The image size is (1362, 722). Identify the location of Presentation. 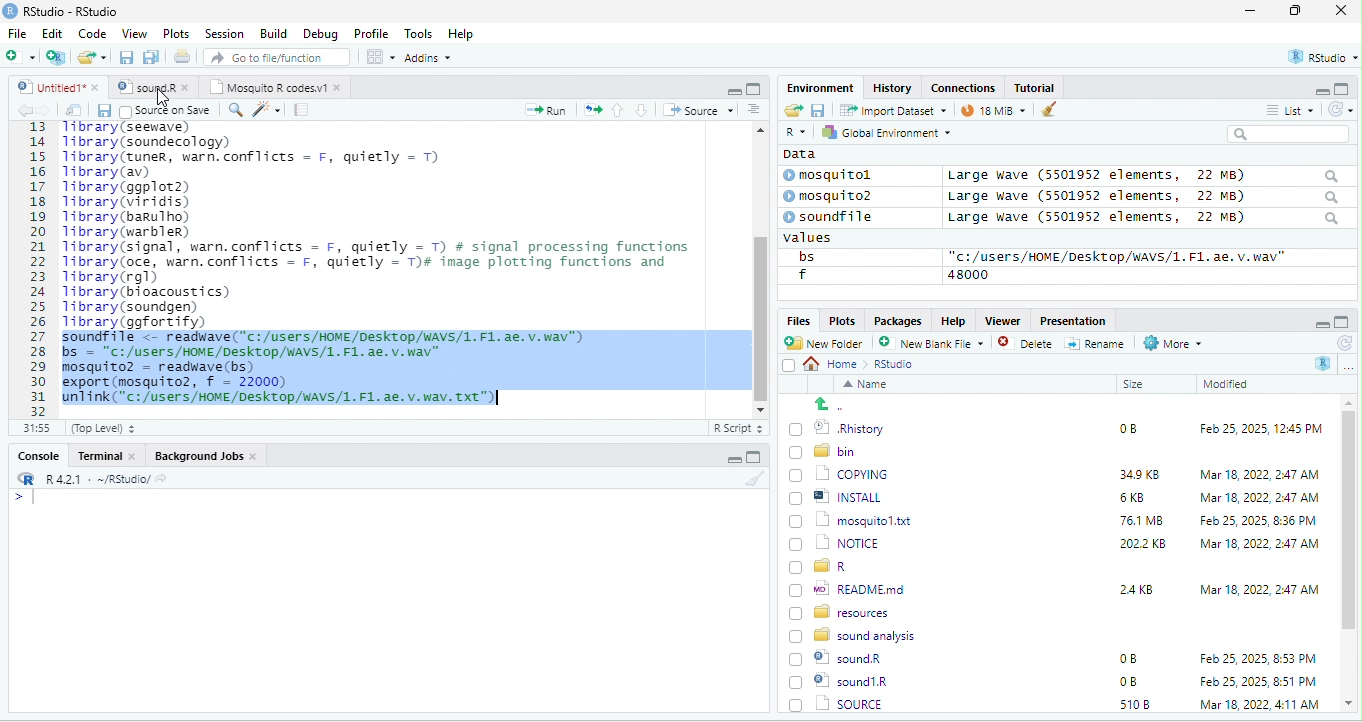
(1071, 320).